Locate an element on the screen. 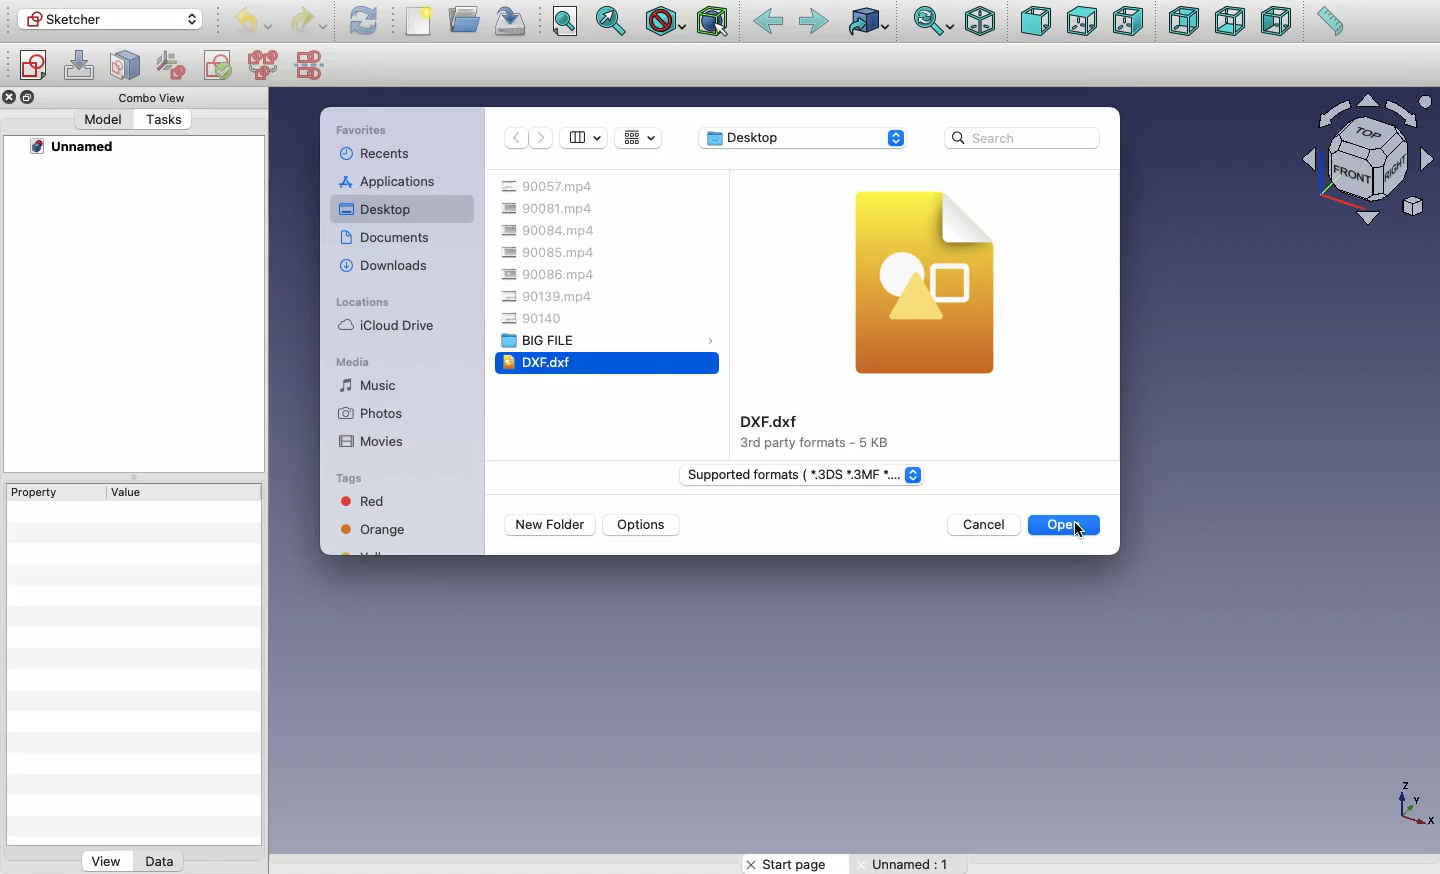  Rear is located at coordinates (1183, 21).